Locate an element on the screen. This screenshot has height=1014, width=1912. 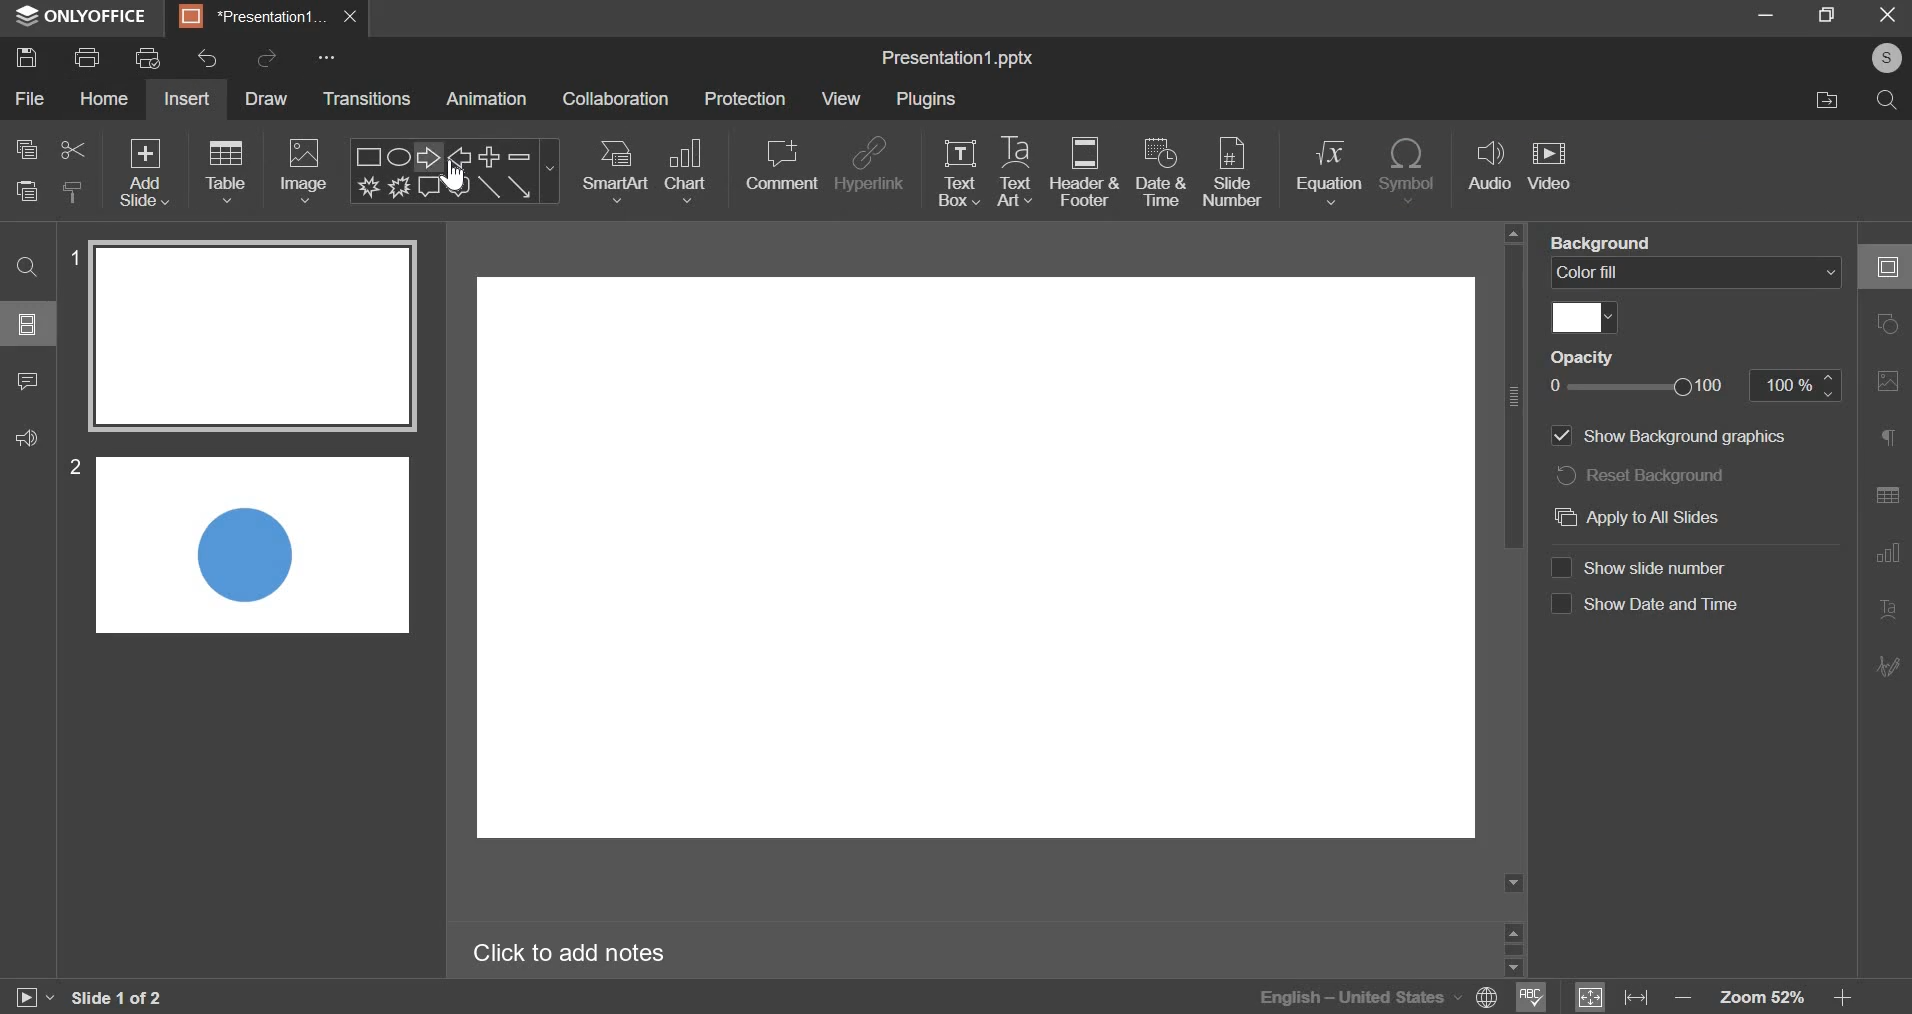
Text Art settings is located at coordinates (1890, 607).